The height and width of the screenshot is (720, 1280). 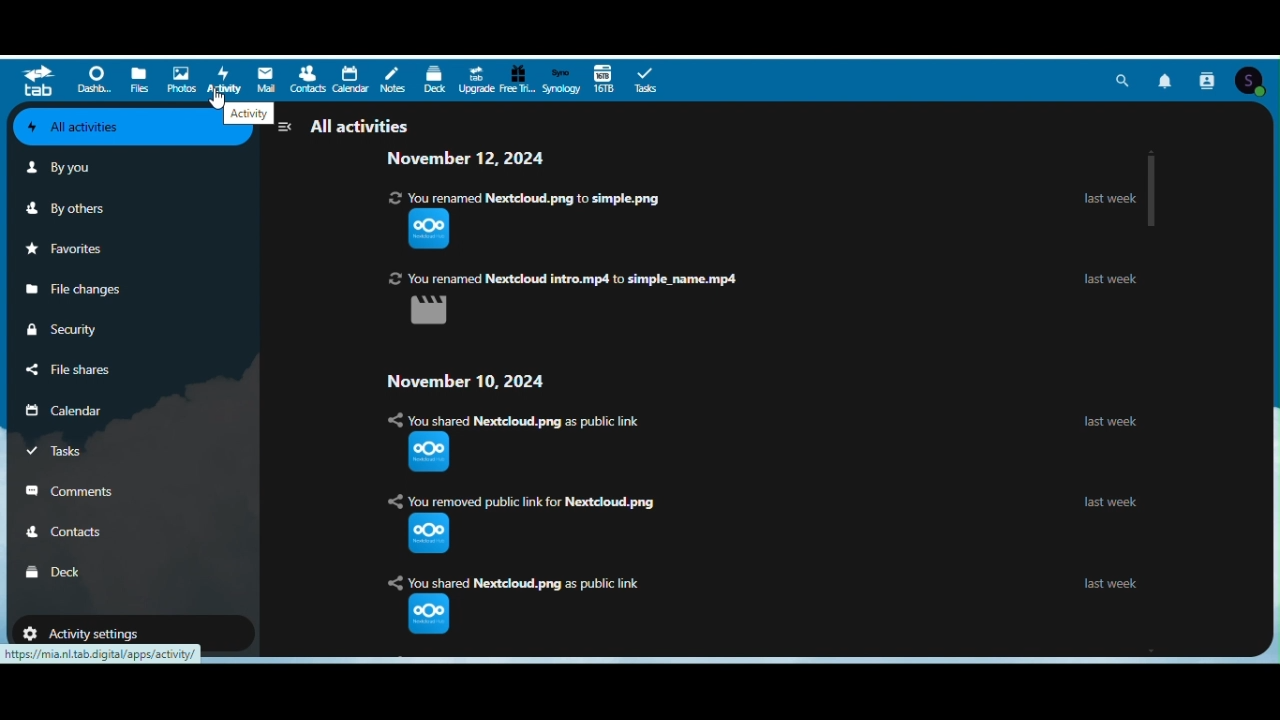 I want to click on Comments, so click(x=81, y=491).